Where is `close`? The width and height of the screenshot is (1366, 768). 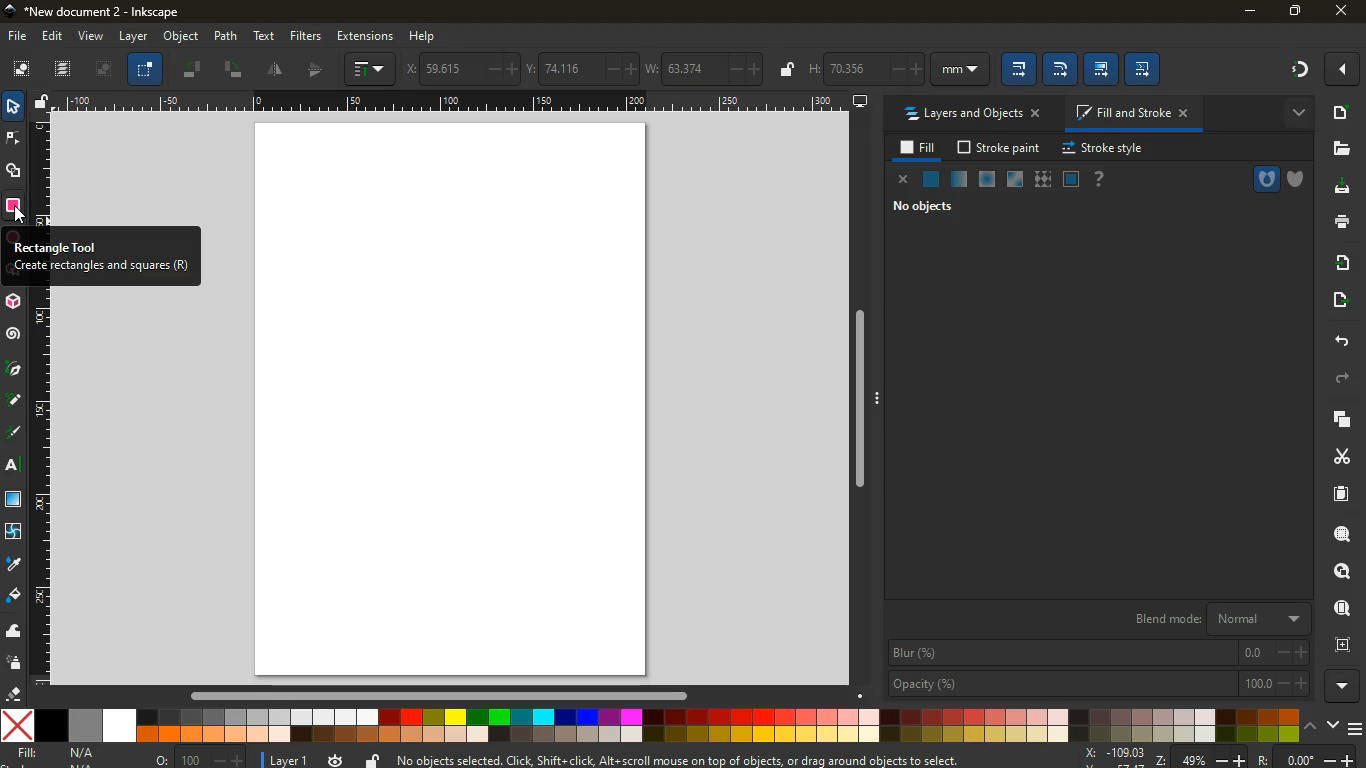 close is located at coordinates (1343, 12).